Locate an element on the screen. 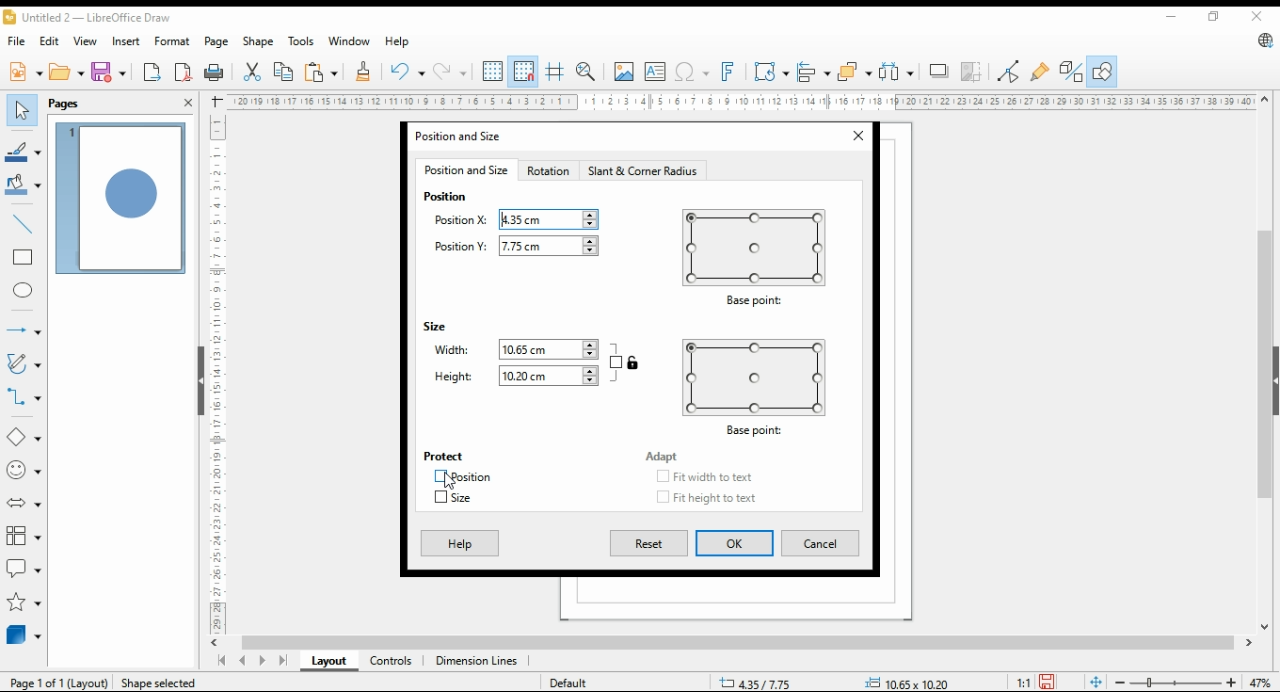  snap to grids is located at coordinates (524, 72).